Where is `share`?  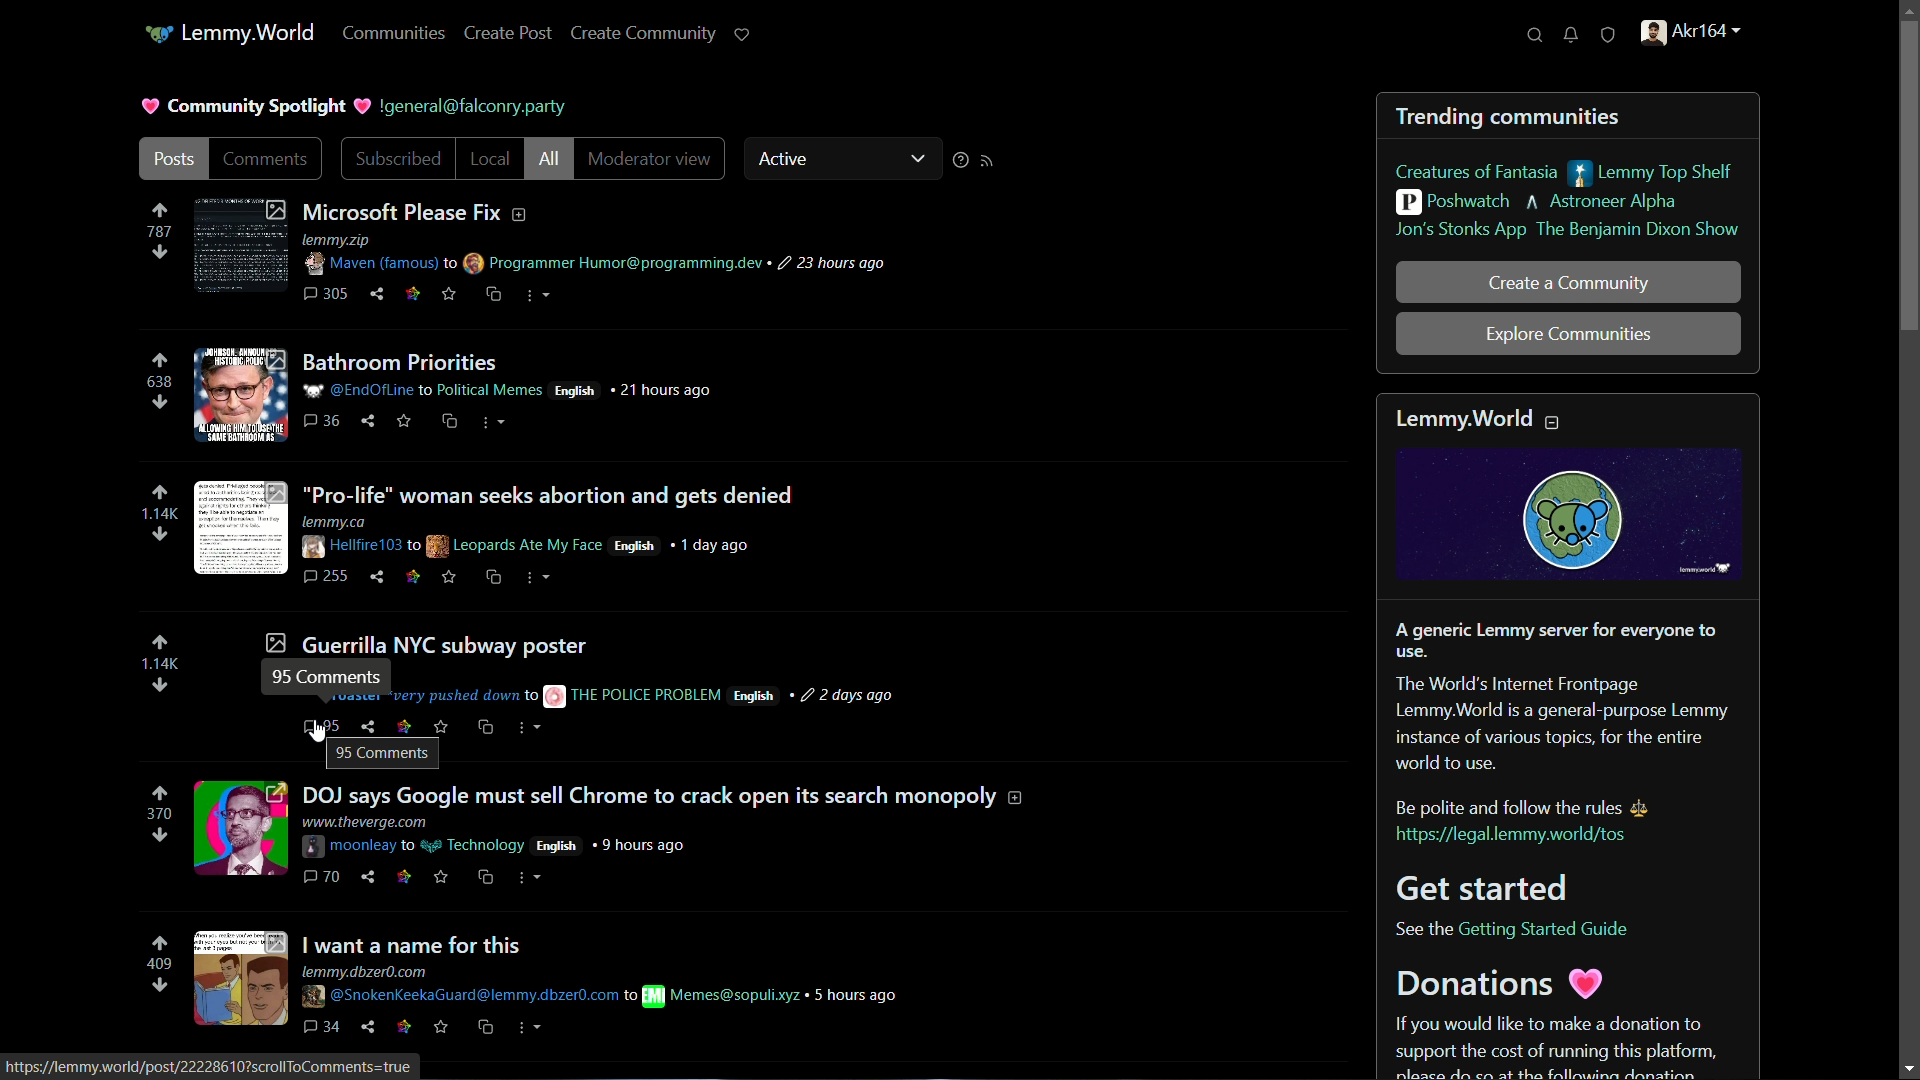 share is located at coordinates (369, 422).